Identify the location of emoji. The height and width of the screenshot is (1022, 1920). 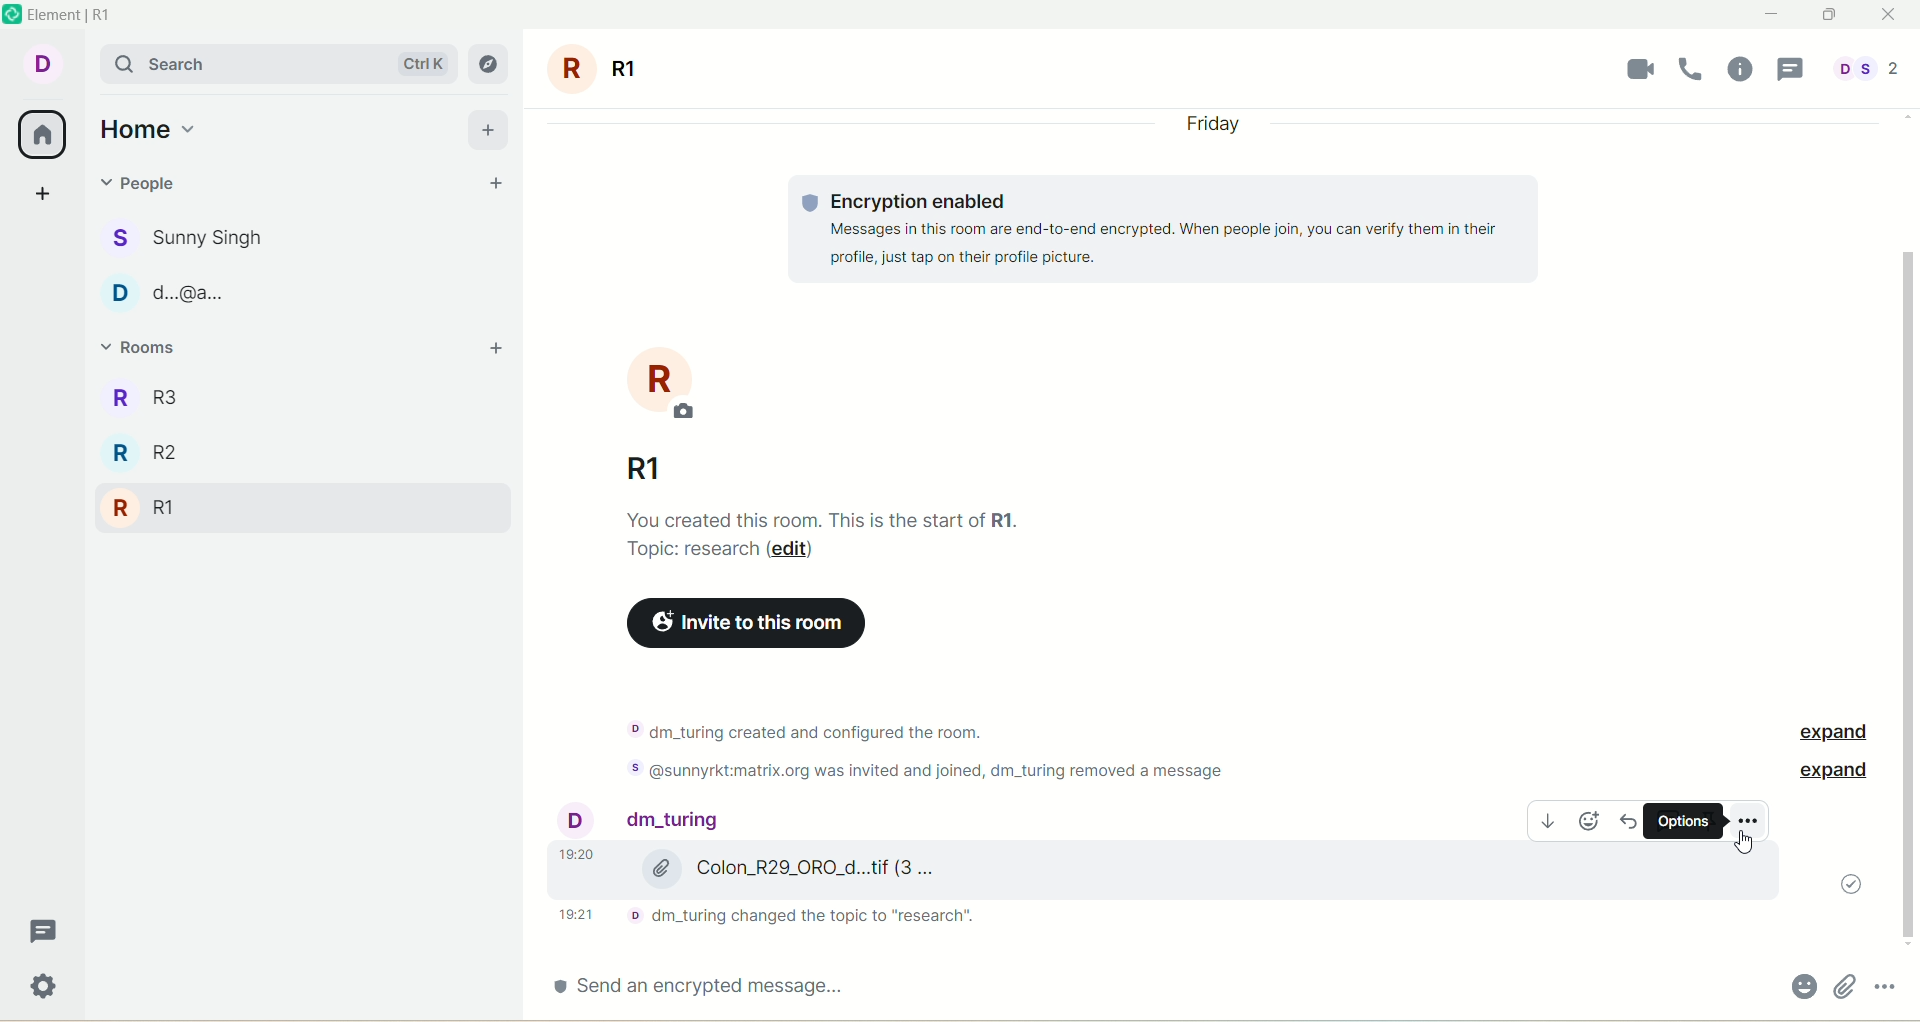
(1592, 818).